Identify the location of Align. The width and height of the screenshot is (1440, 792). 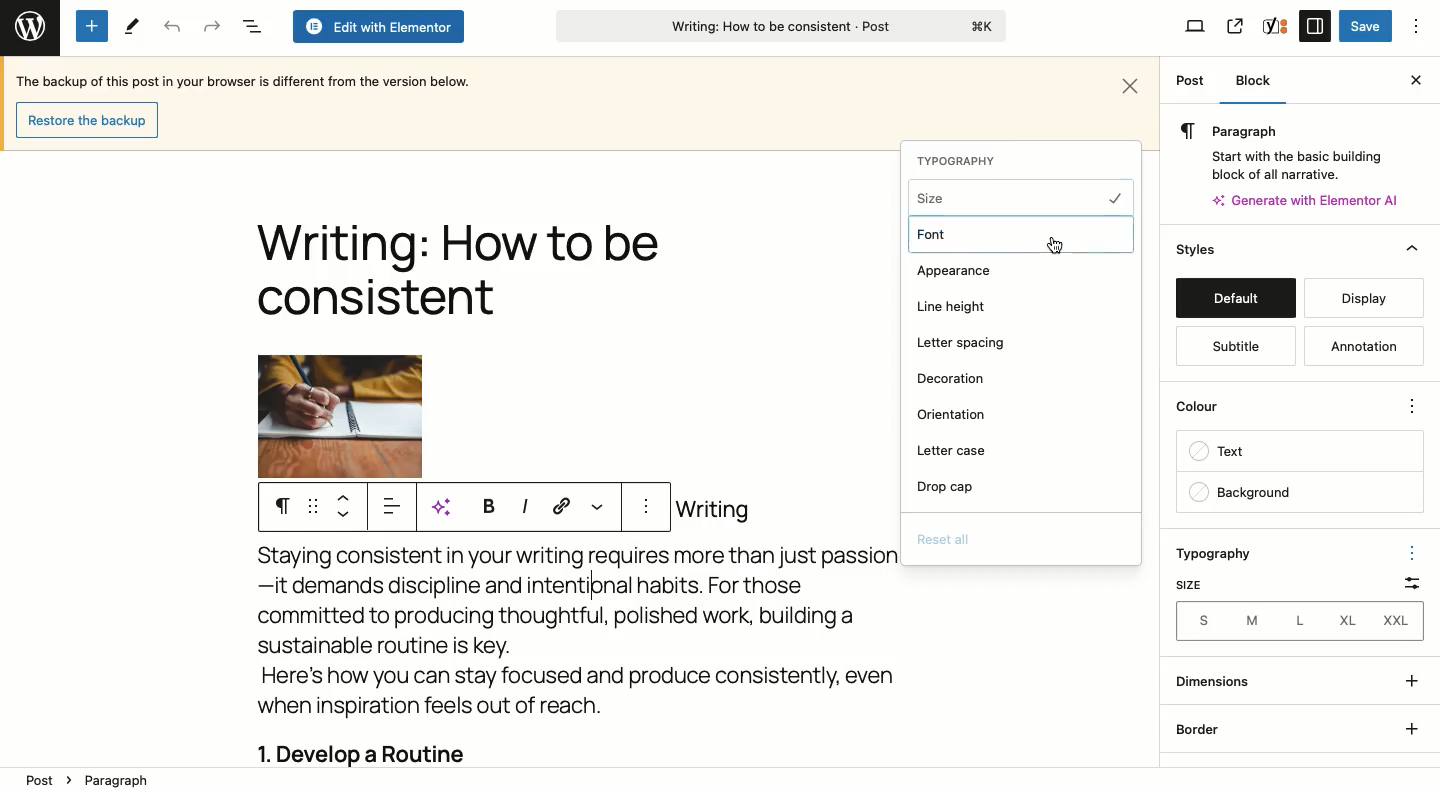
(395, 510).